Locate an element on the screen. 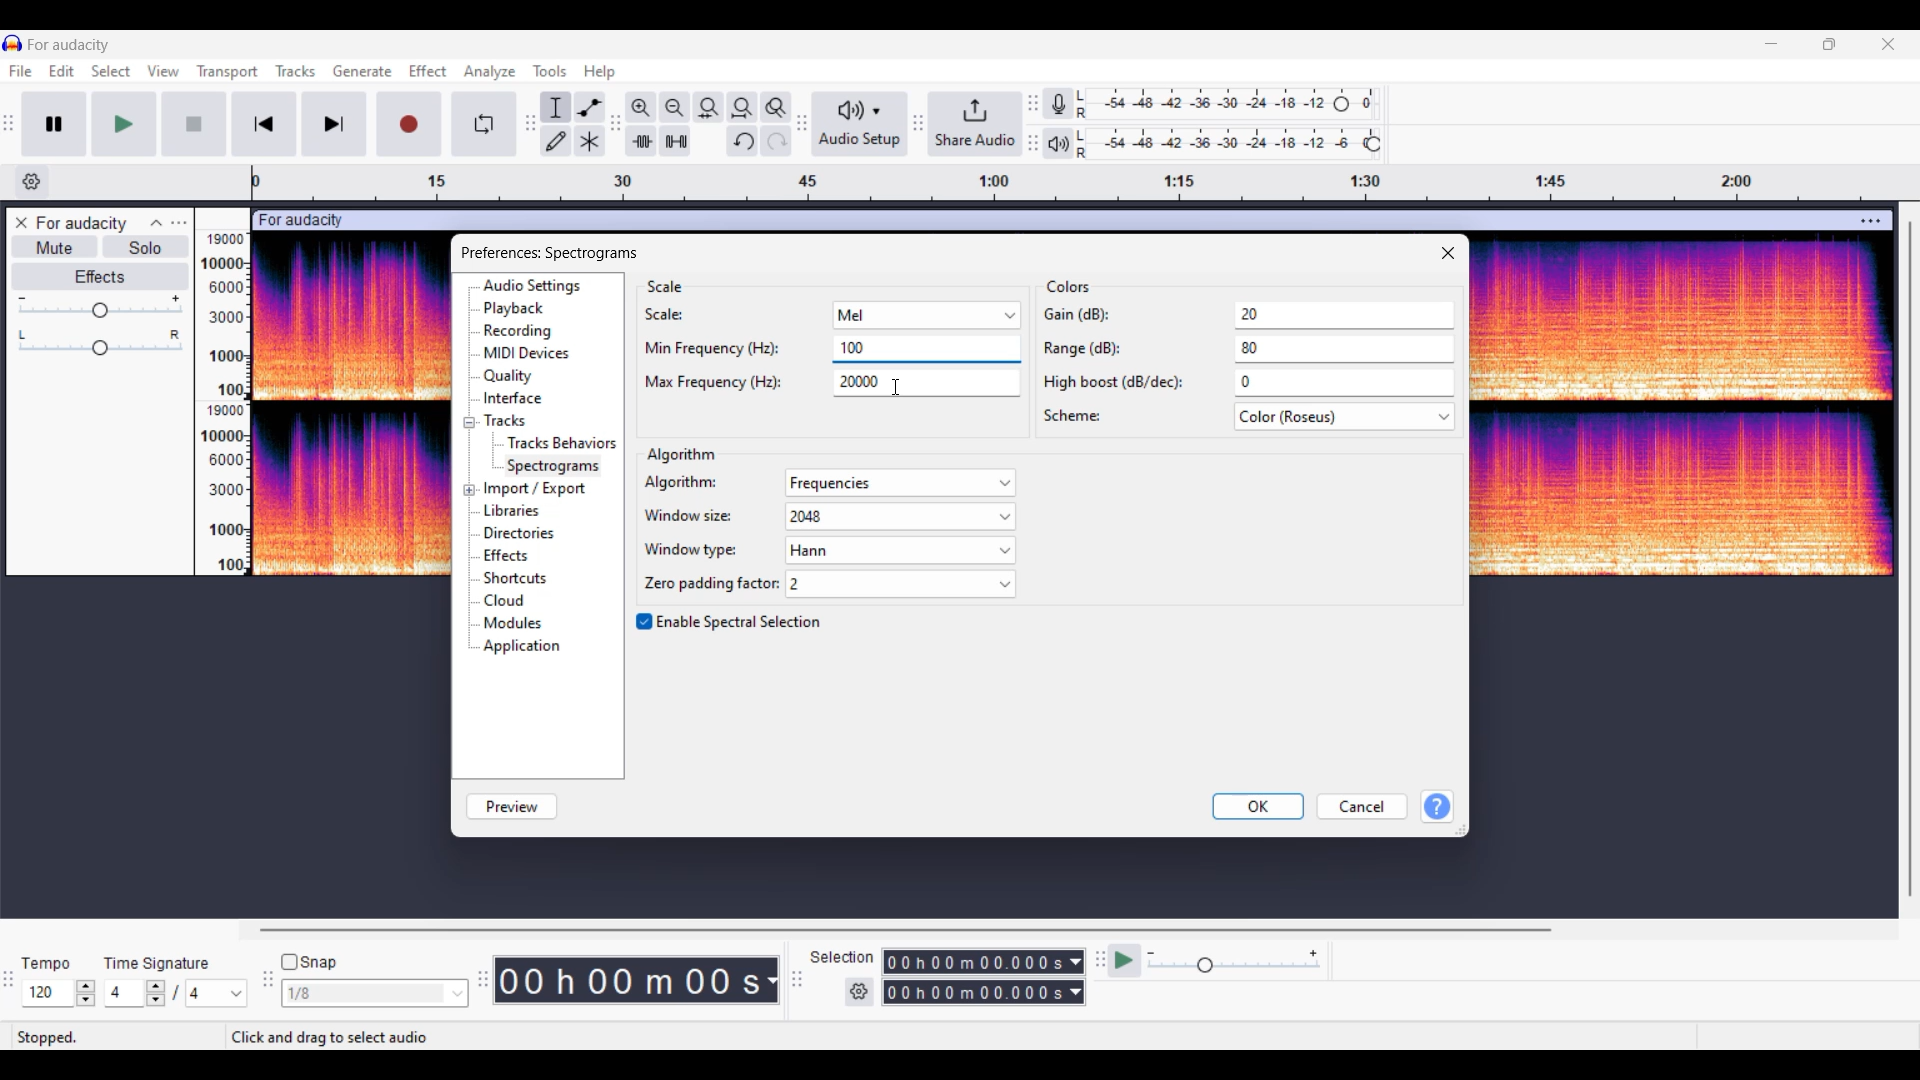 This screenshot has width=1920, height=1080. Solo is located at coordinates (146, 247).